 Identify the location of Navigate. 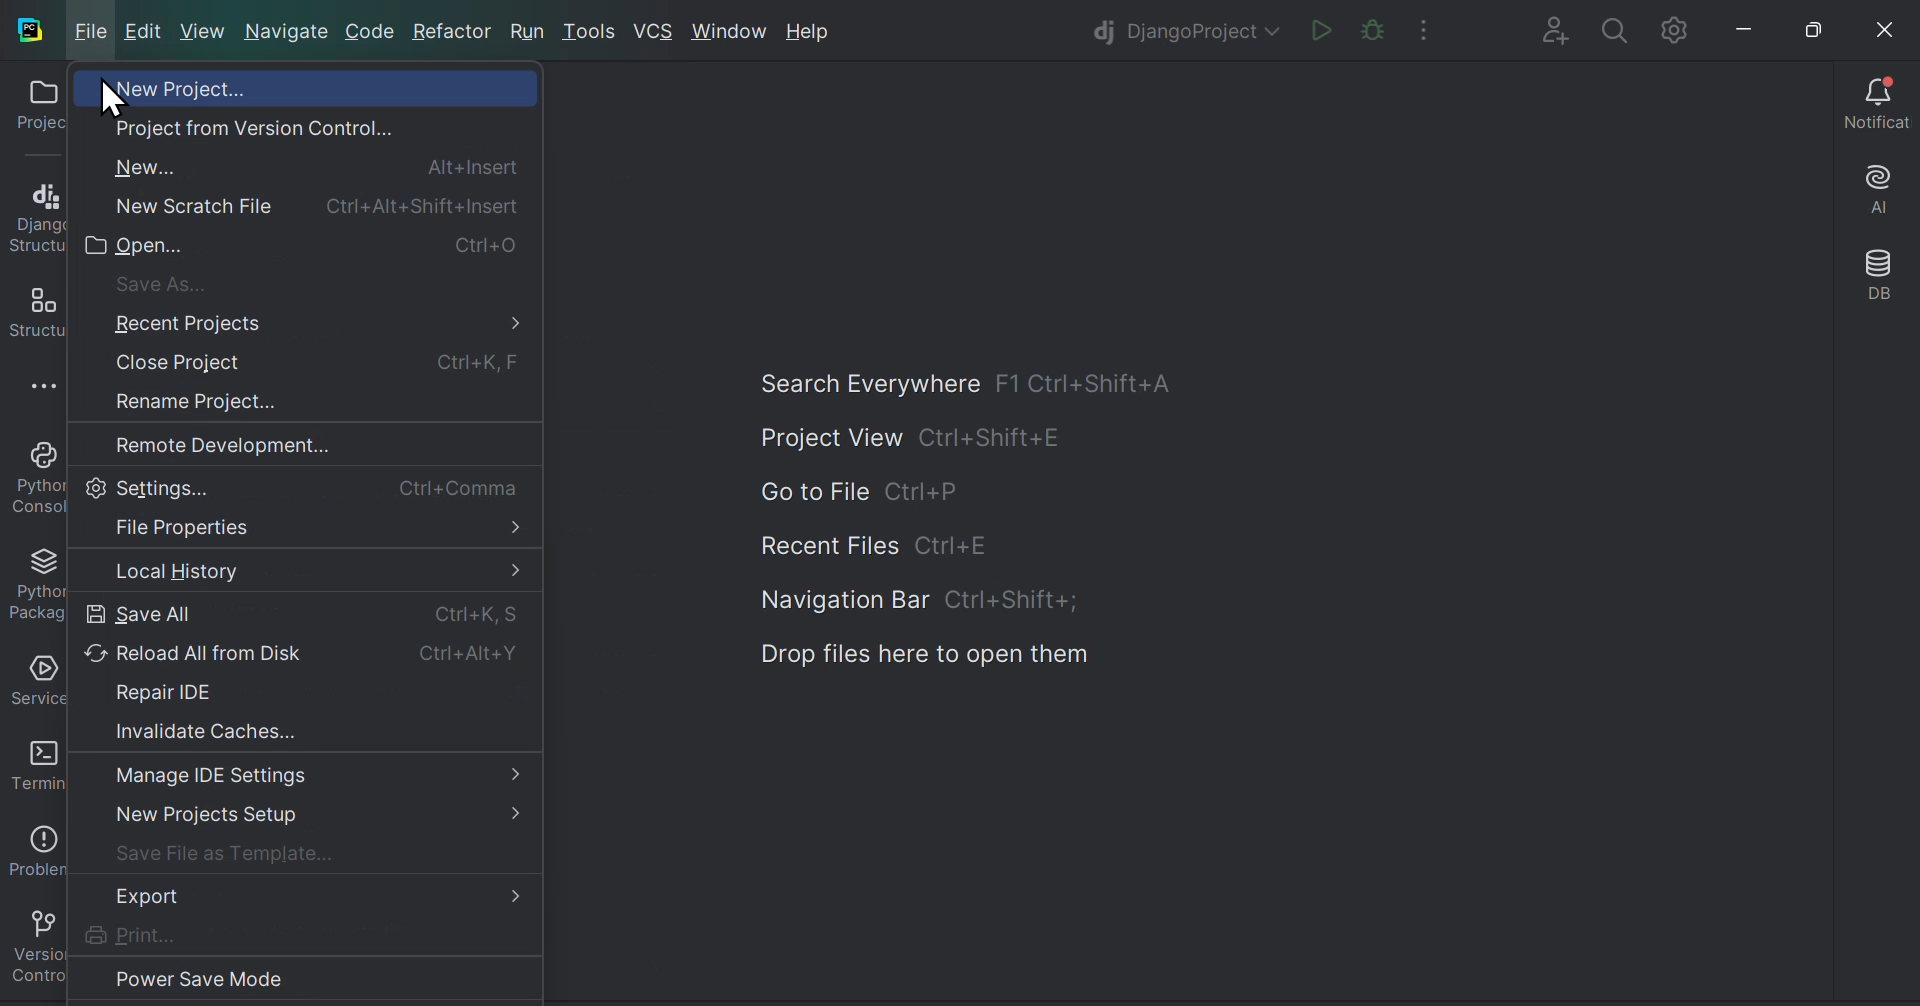
(287, 31).